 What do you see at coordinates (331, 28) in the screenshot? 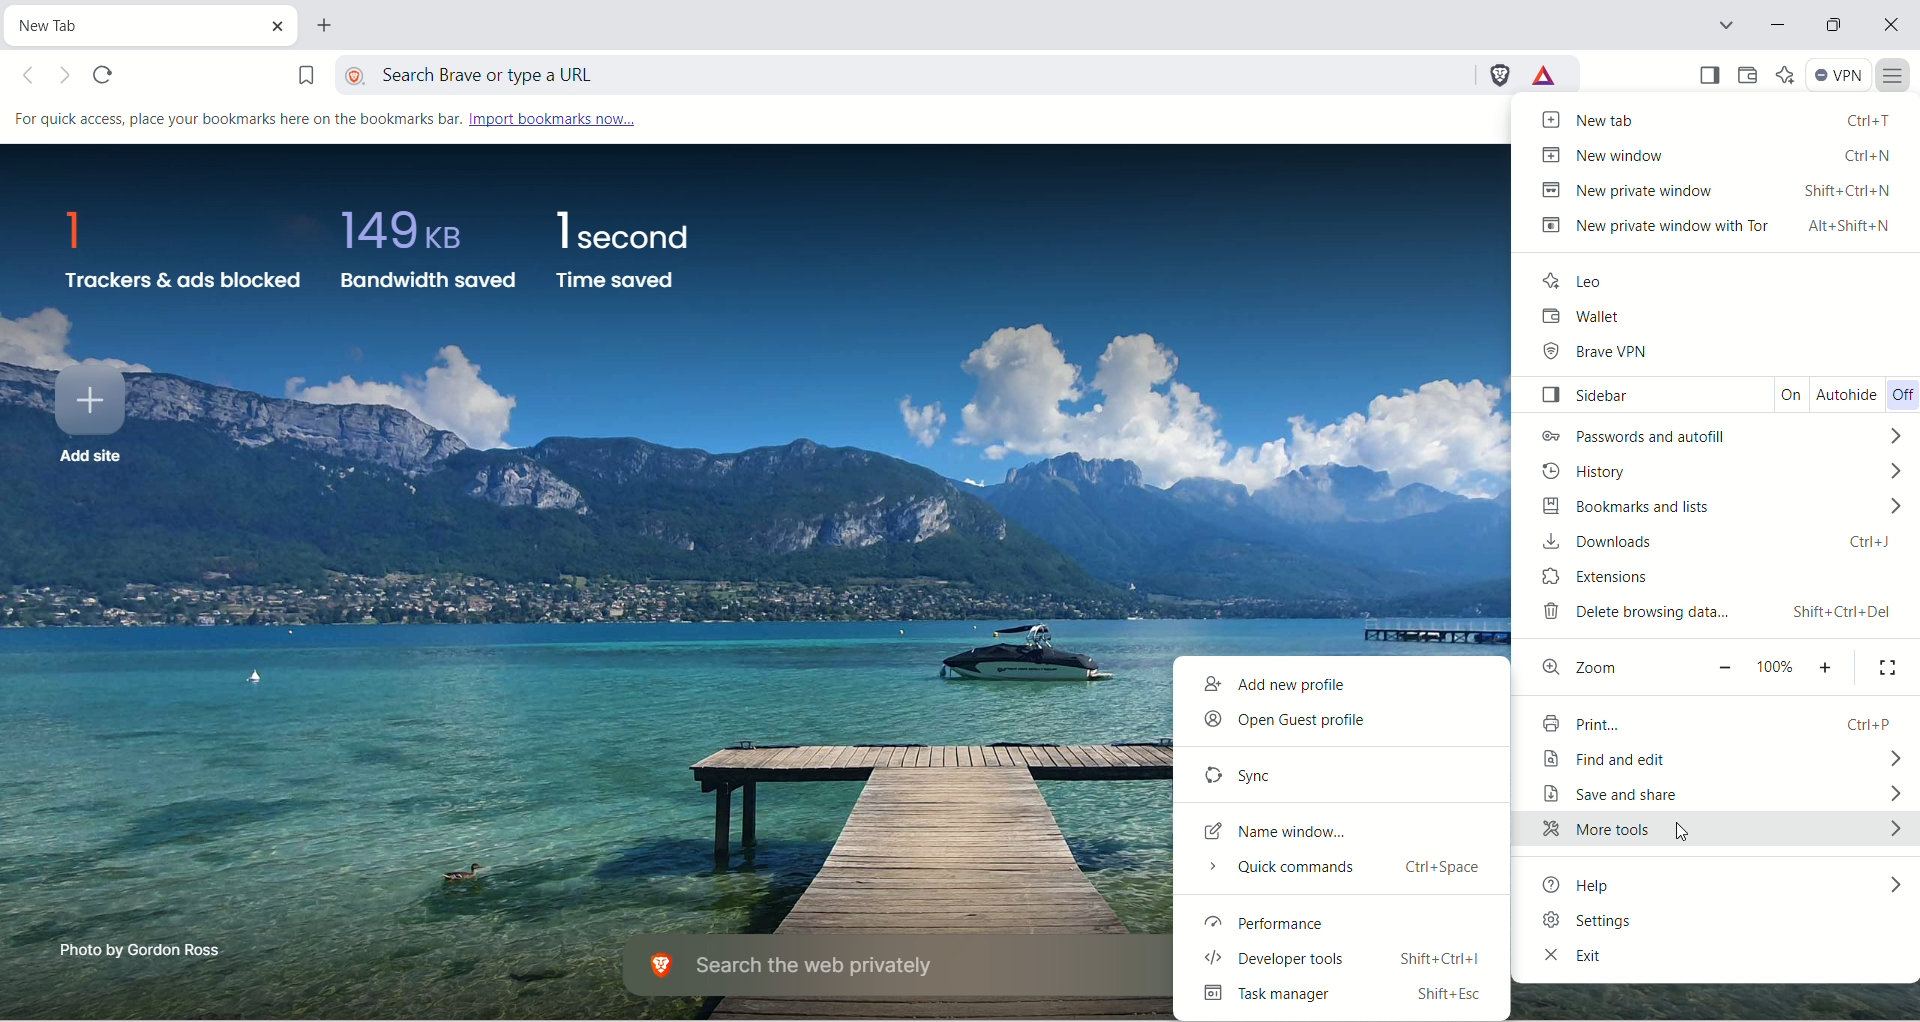
I see `new tab` at bounding box center [331, 28].